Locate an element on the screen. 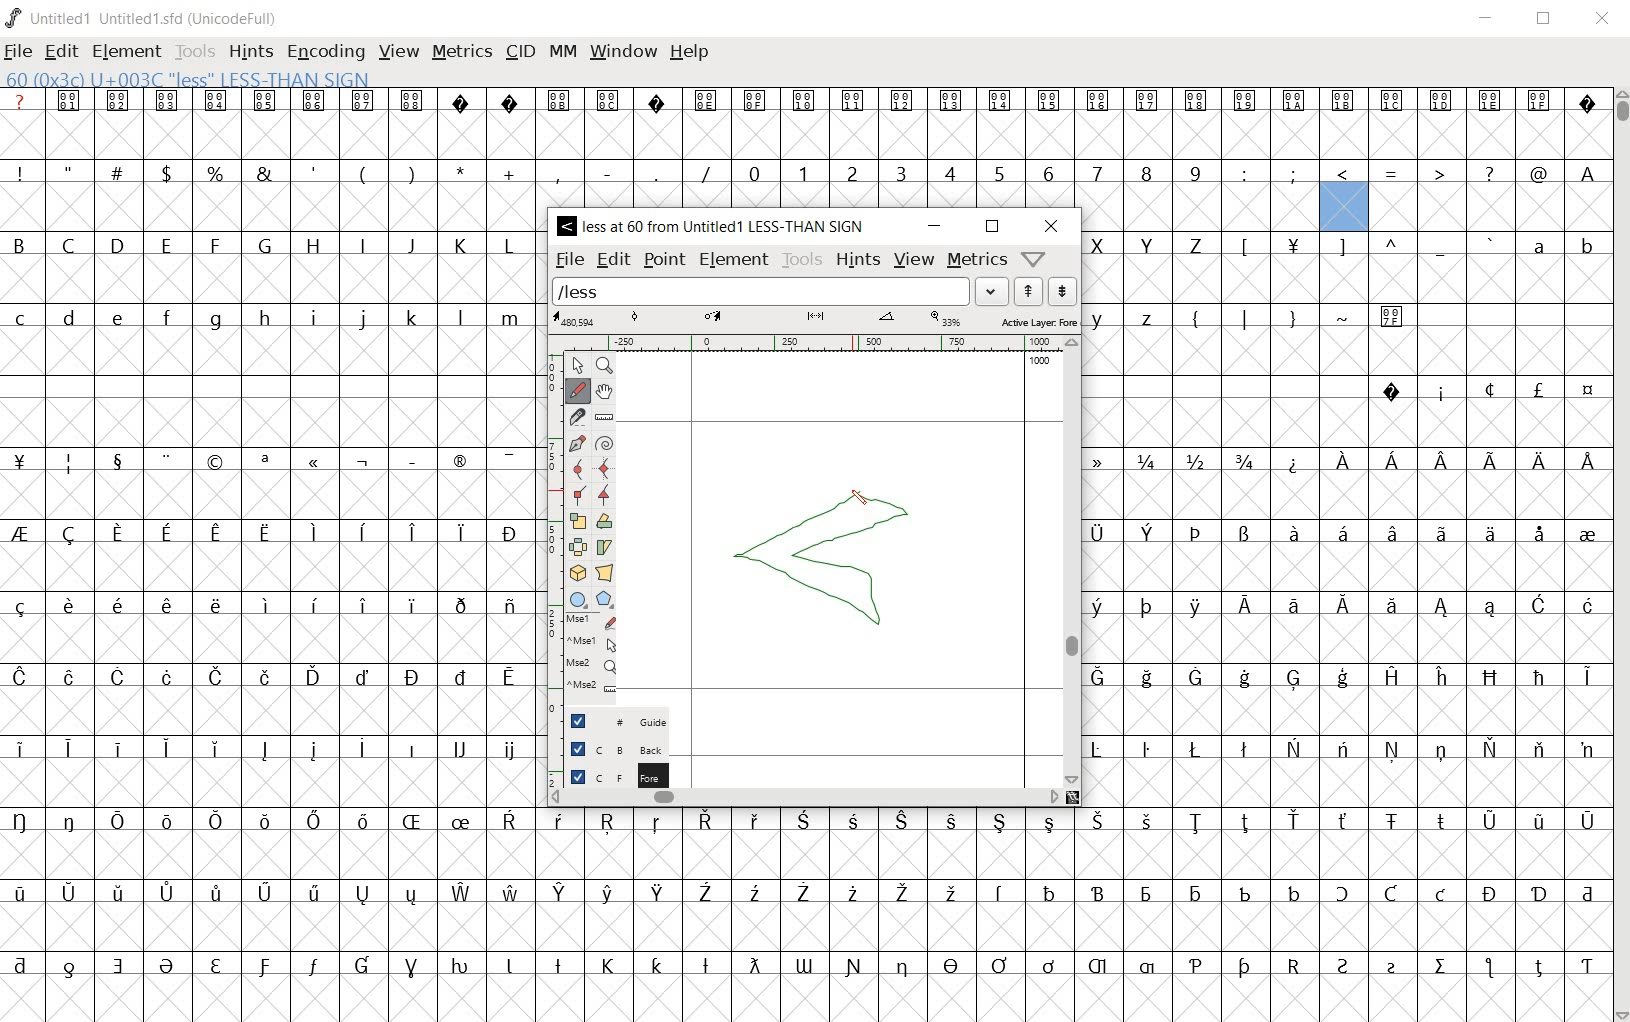  mm is located at coordinates (561, 53).